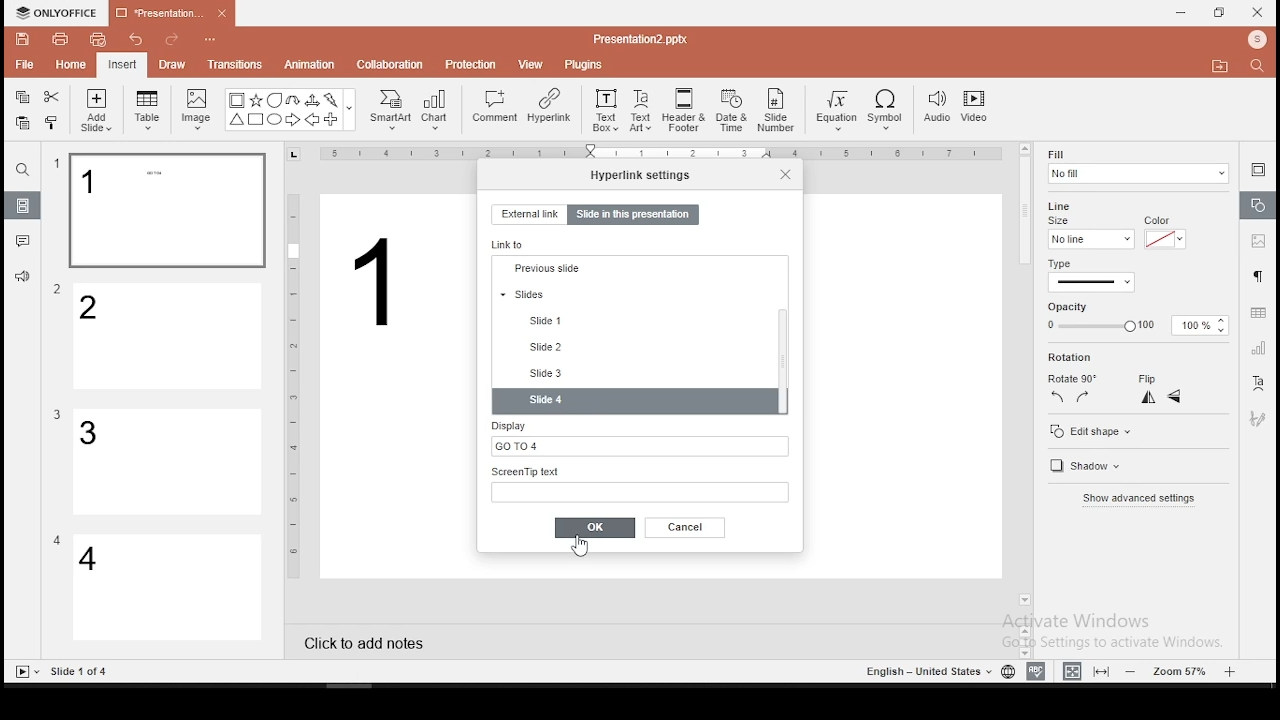  What do you see at coordinates (168, 589) in the screenshot?
I see `slide 4` at bounding box center [168, 589].